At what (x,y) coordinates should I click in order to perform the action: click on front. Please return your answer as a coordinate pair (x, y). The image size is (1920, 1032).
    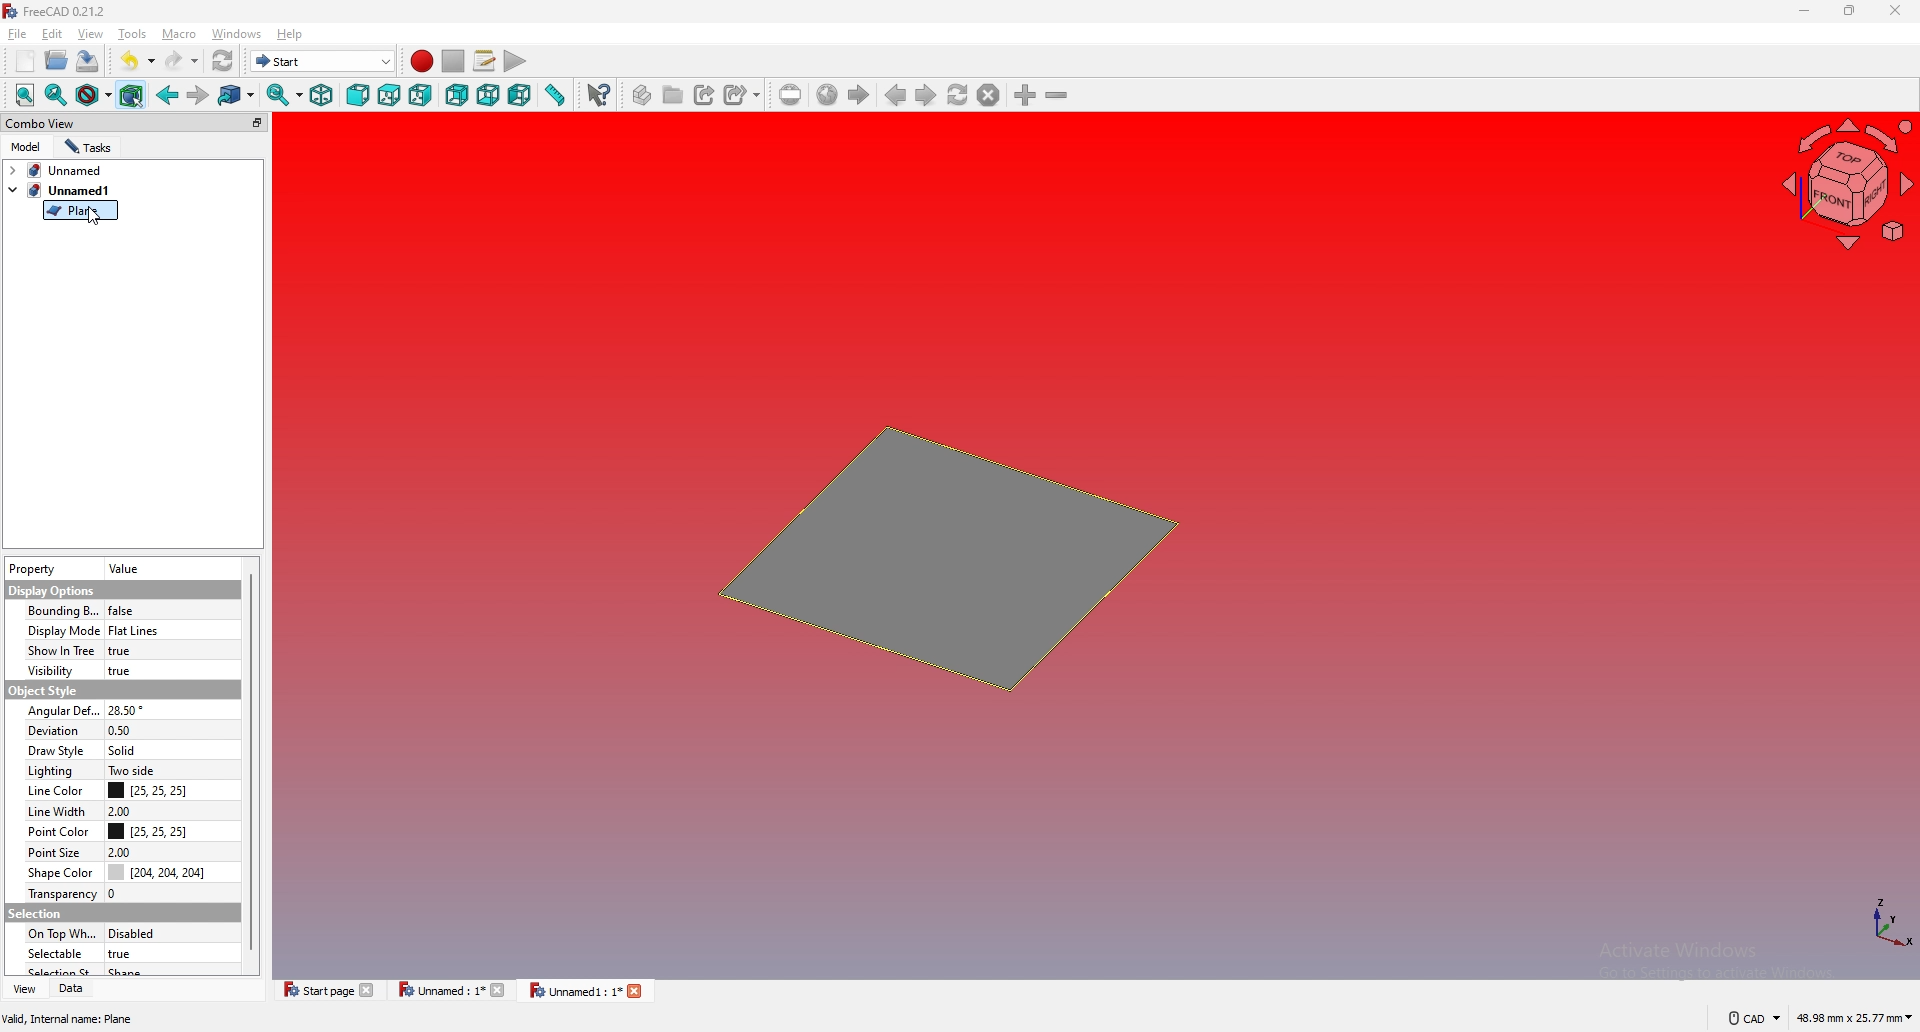
    Looking at the image, I should click on (358, 95).